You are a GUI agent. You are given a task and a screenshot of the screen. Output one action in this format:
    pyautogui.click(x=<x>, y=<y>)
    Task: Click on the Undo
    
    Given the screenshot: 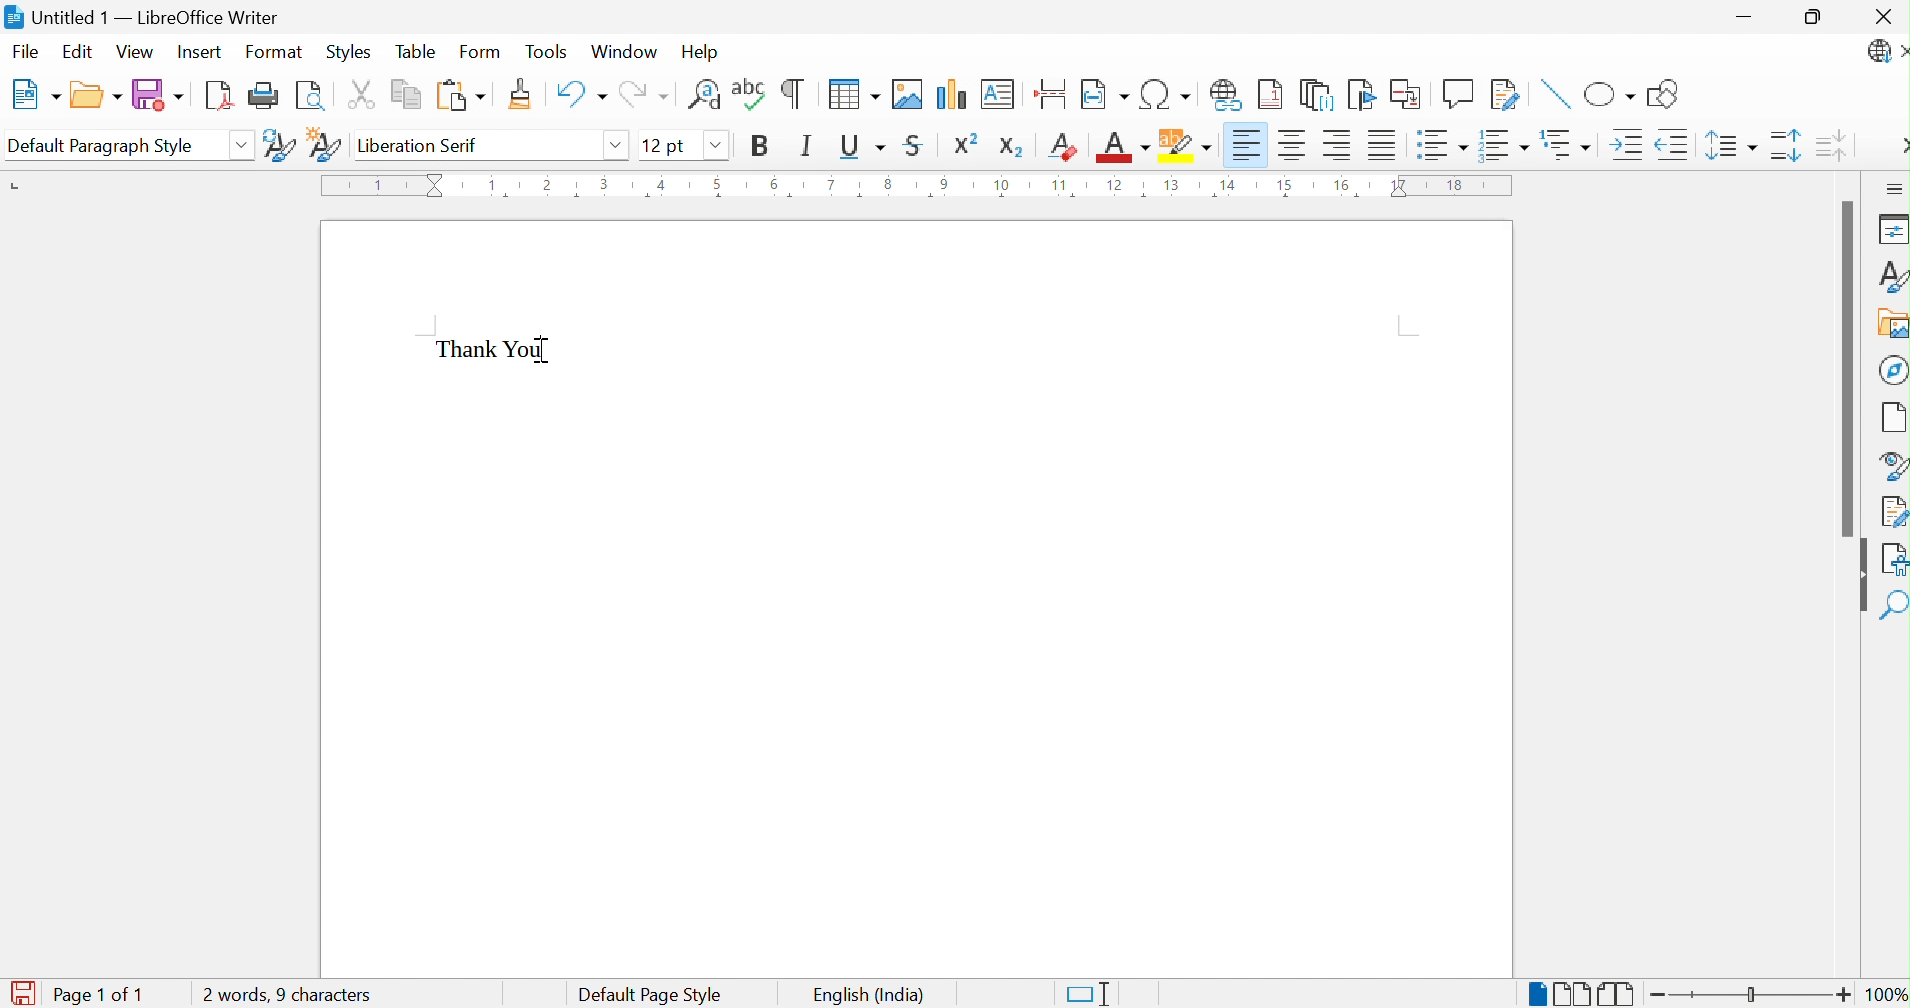 What is the action you would take?
    pyautogui.click(x=581, y=95)
    